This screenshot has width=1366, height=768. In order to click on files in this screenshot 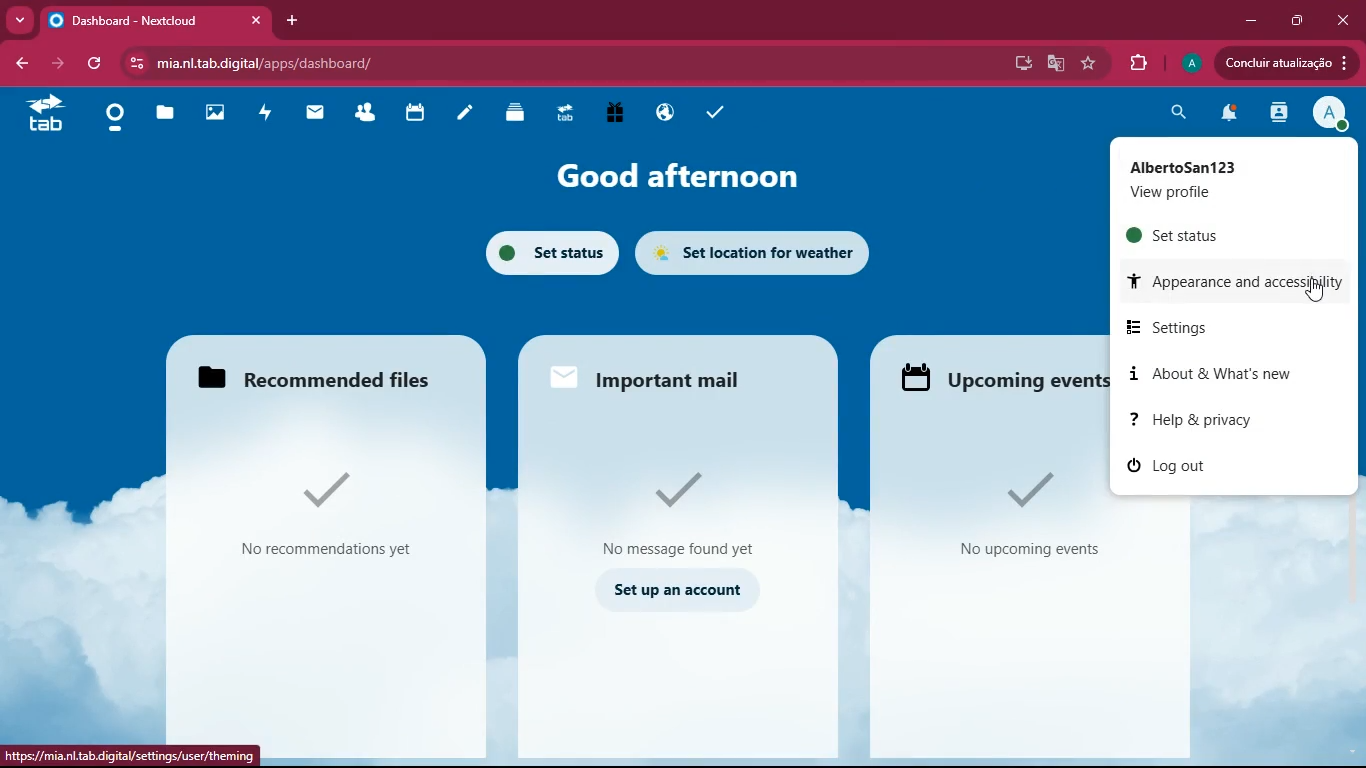, I will do `click(313, 377)`.